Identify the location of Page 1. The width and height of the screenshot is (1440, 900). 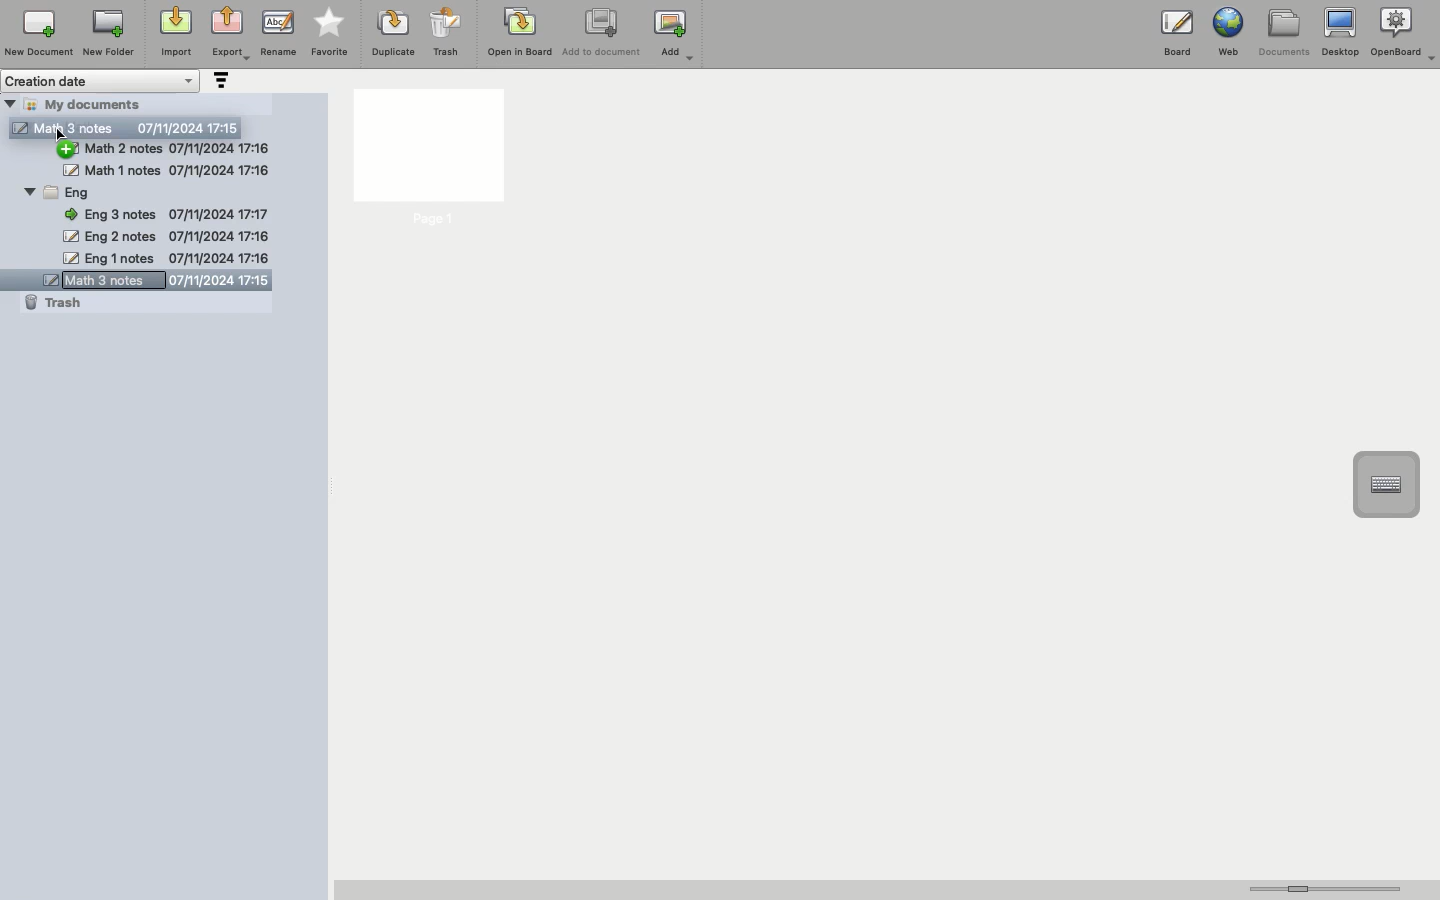
(427, 159).